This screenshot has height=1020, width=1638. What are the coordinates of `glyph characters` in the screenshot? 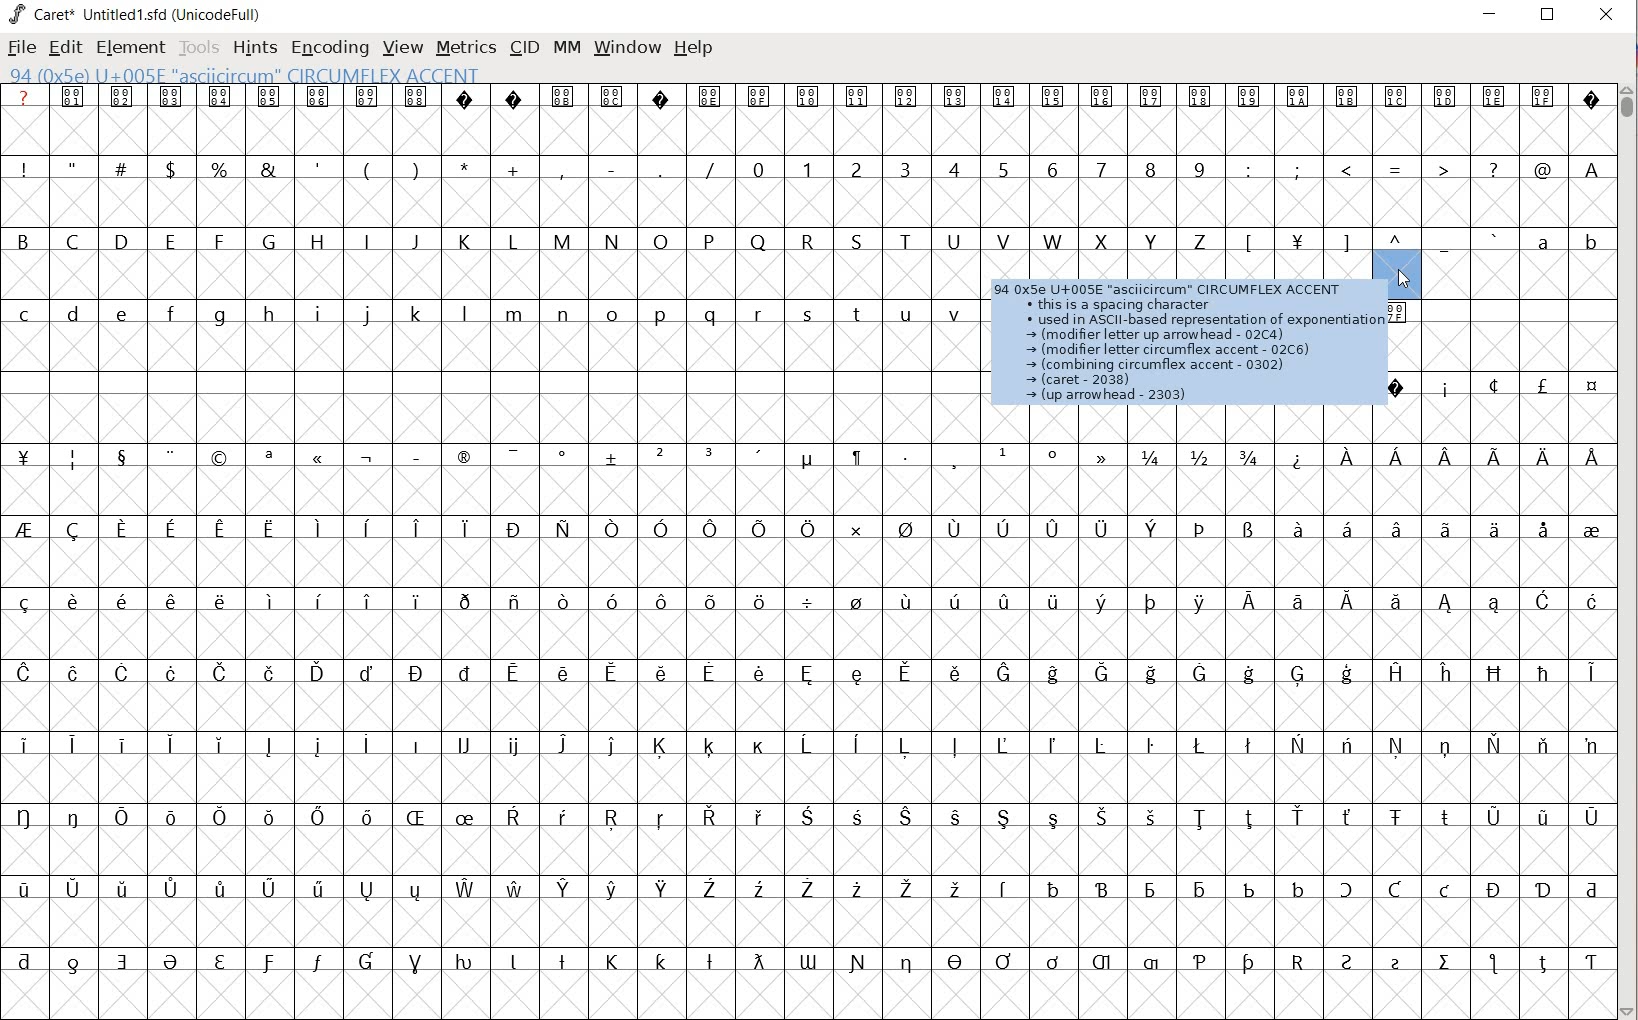 It's located at (1300, 812).